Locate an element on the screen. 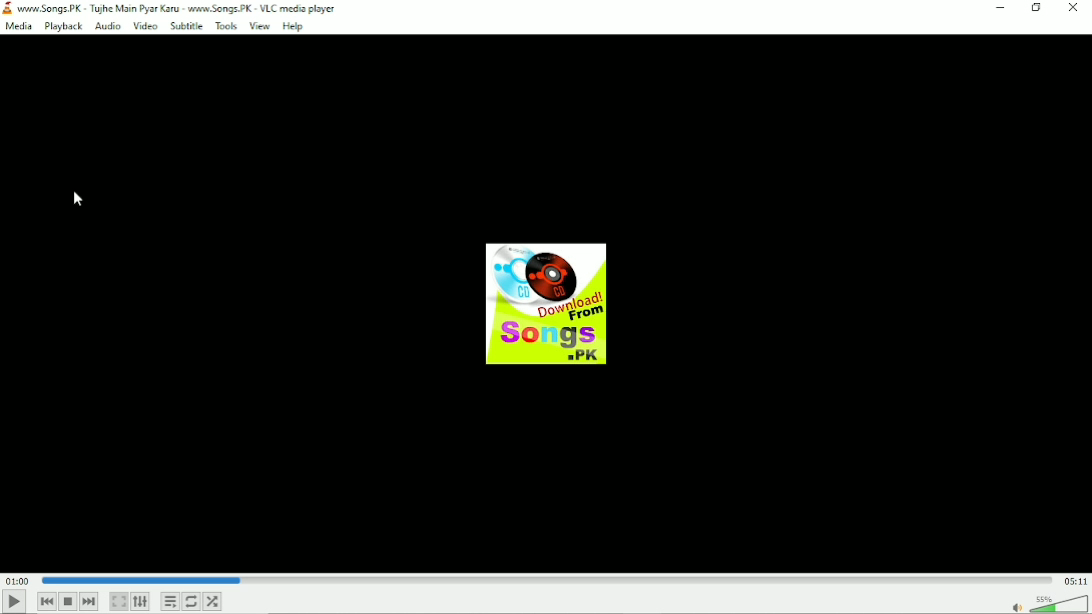 This screenshot has width=1092, height=614. Minimize is located at coordinates (999, 7).